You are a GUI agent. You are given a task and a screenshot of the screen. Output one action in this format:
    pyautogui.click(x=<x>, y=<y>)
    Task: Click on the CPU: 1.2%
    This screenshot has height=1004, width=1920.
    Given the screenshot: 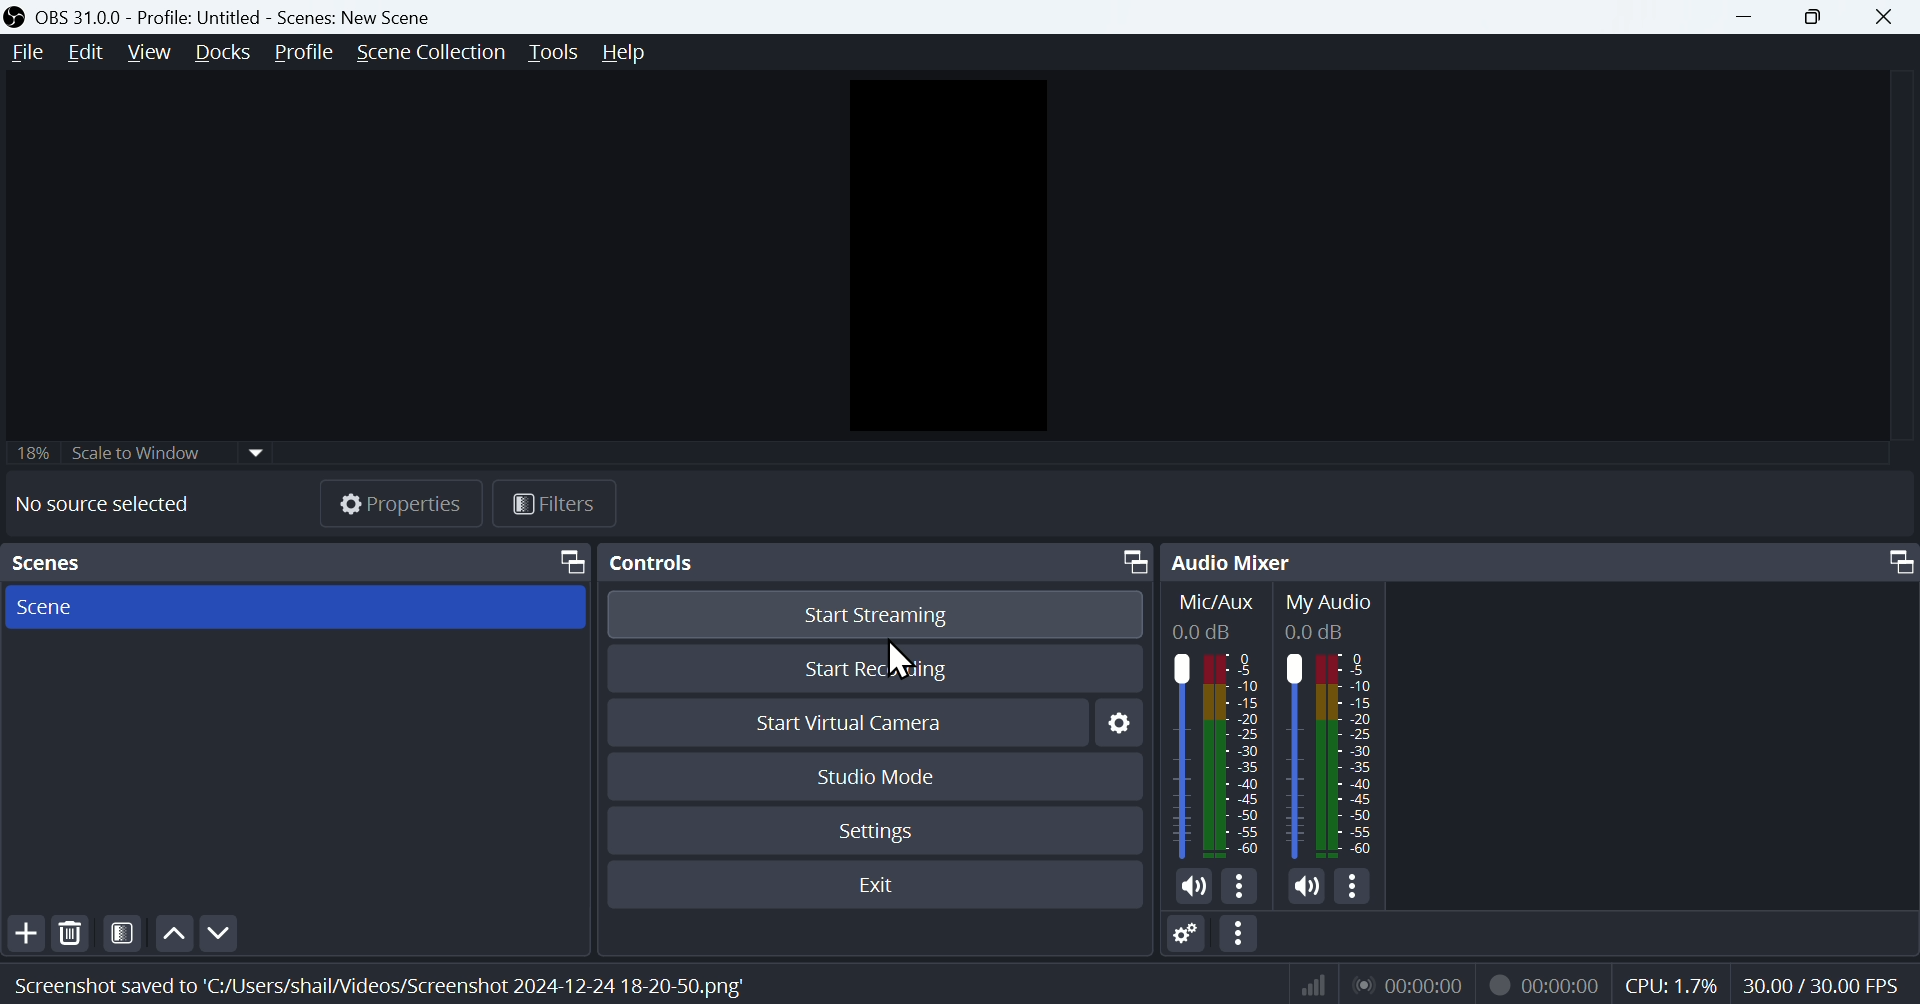 What is the action you would take?
    pyautogui.click(x=1673, y=983)
    